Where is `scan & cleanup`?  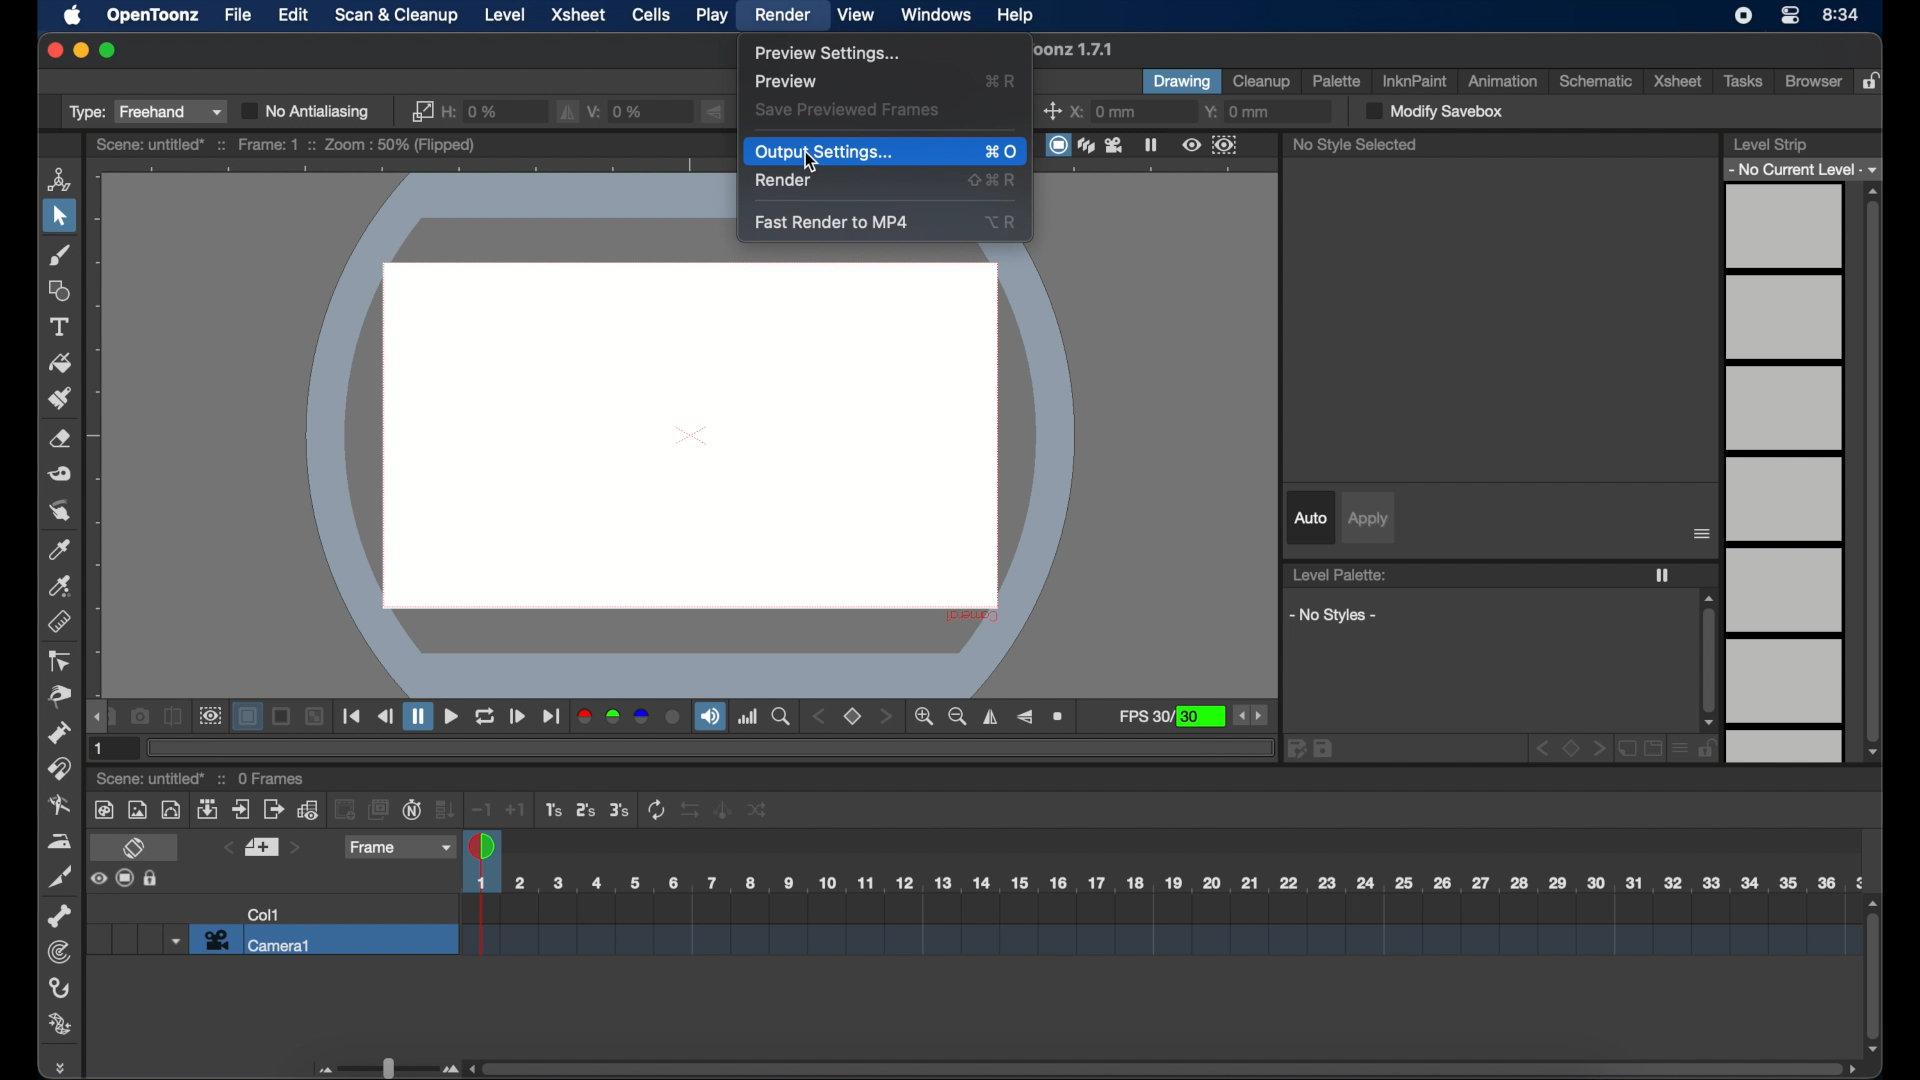
scan & cleanup is located at coordinates (396, 16).